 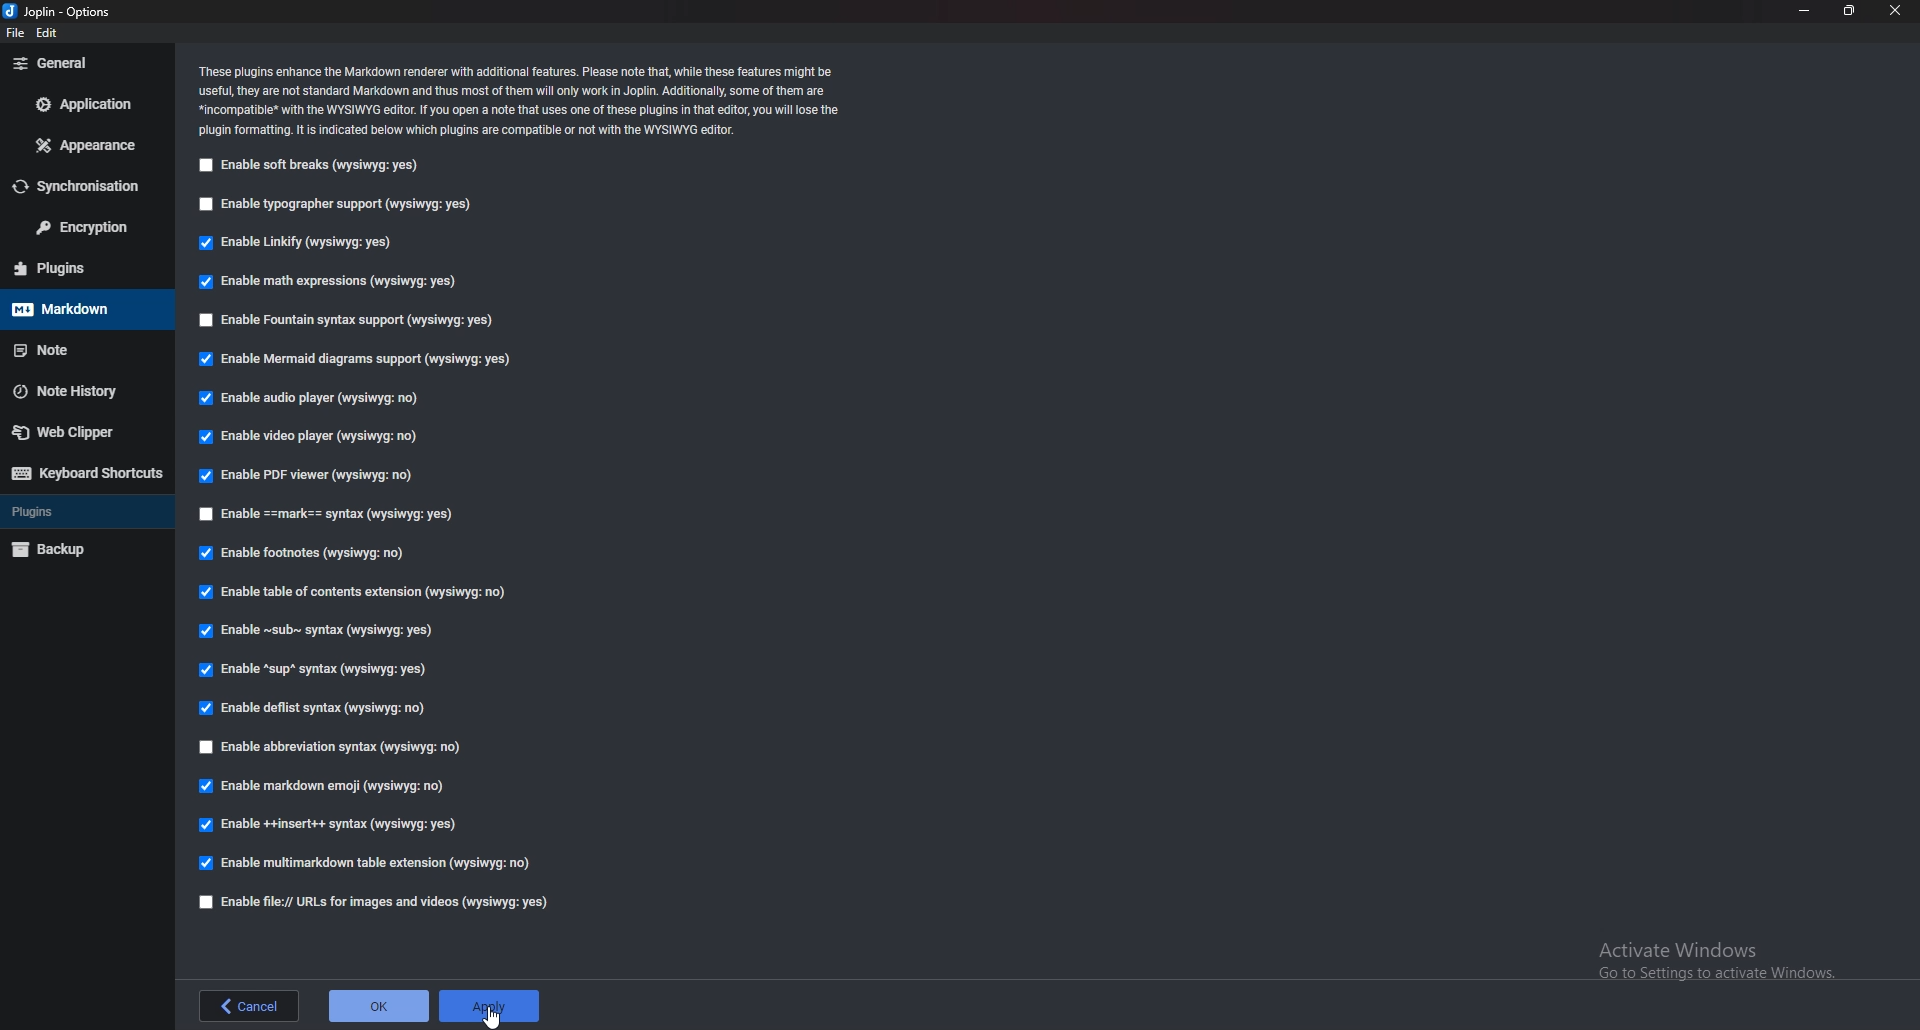 I want to click on back, so click(x=248, y=1005).